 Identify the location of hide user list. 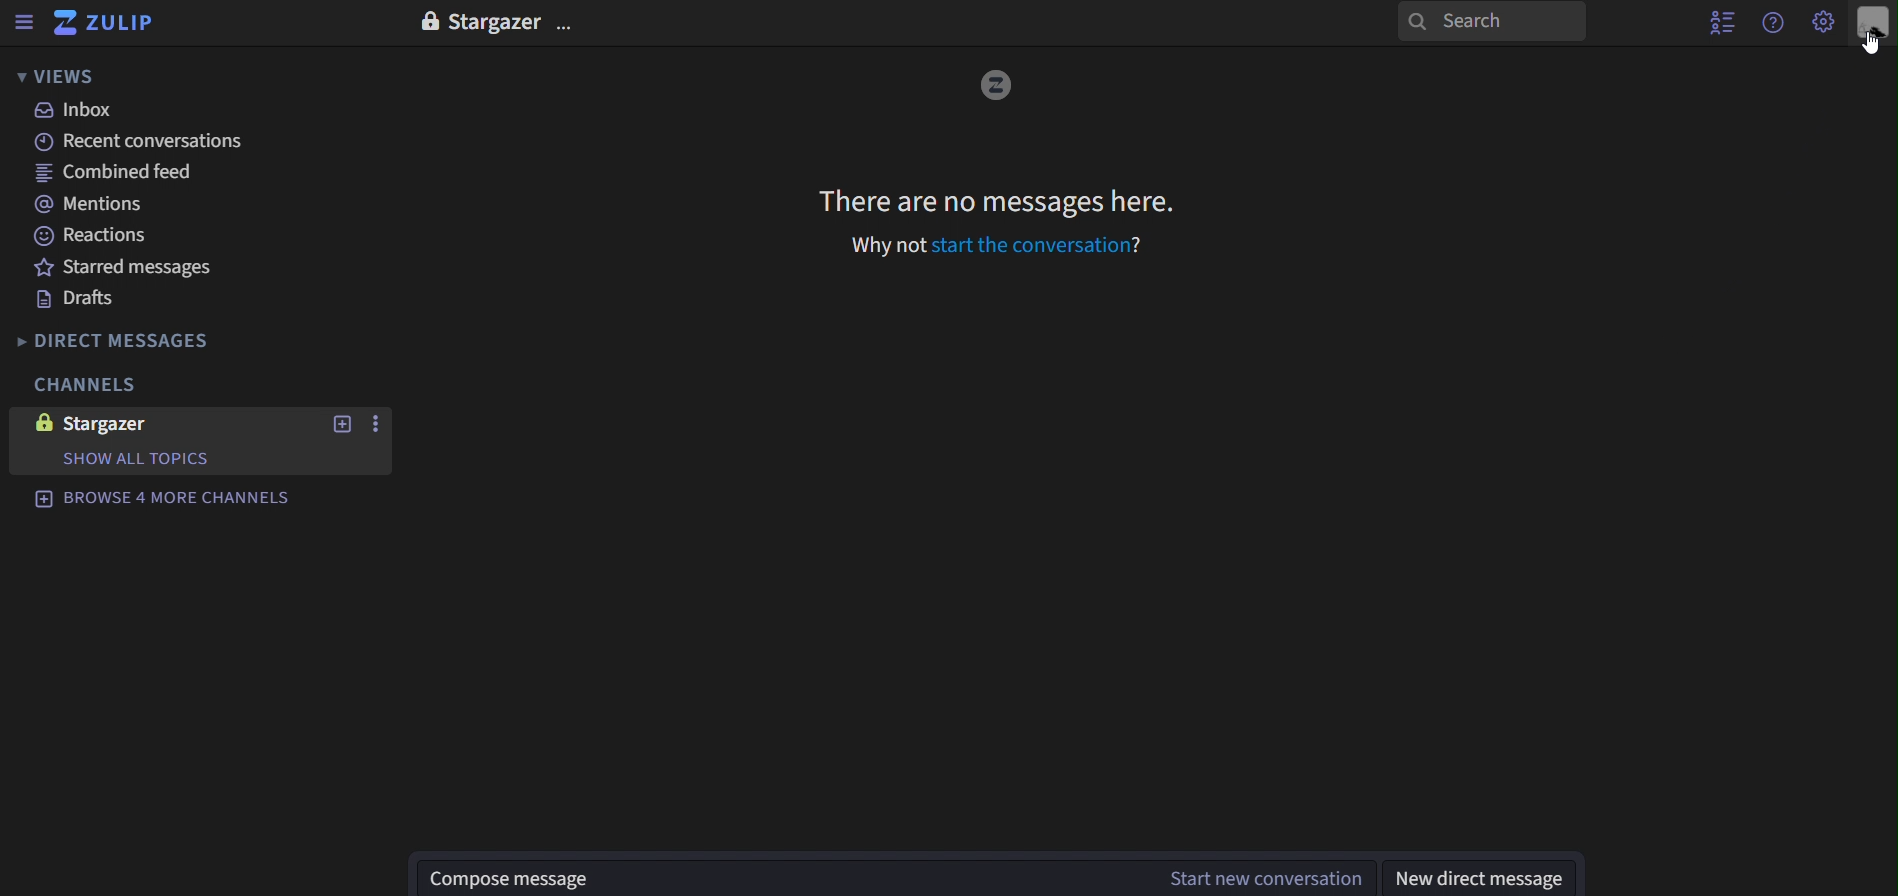
(1720, 22).